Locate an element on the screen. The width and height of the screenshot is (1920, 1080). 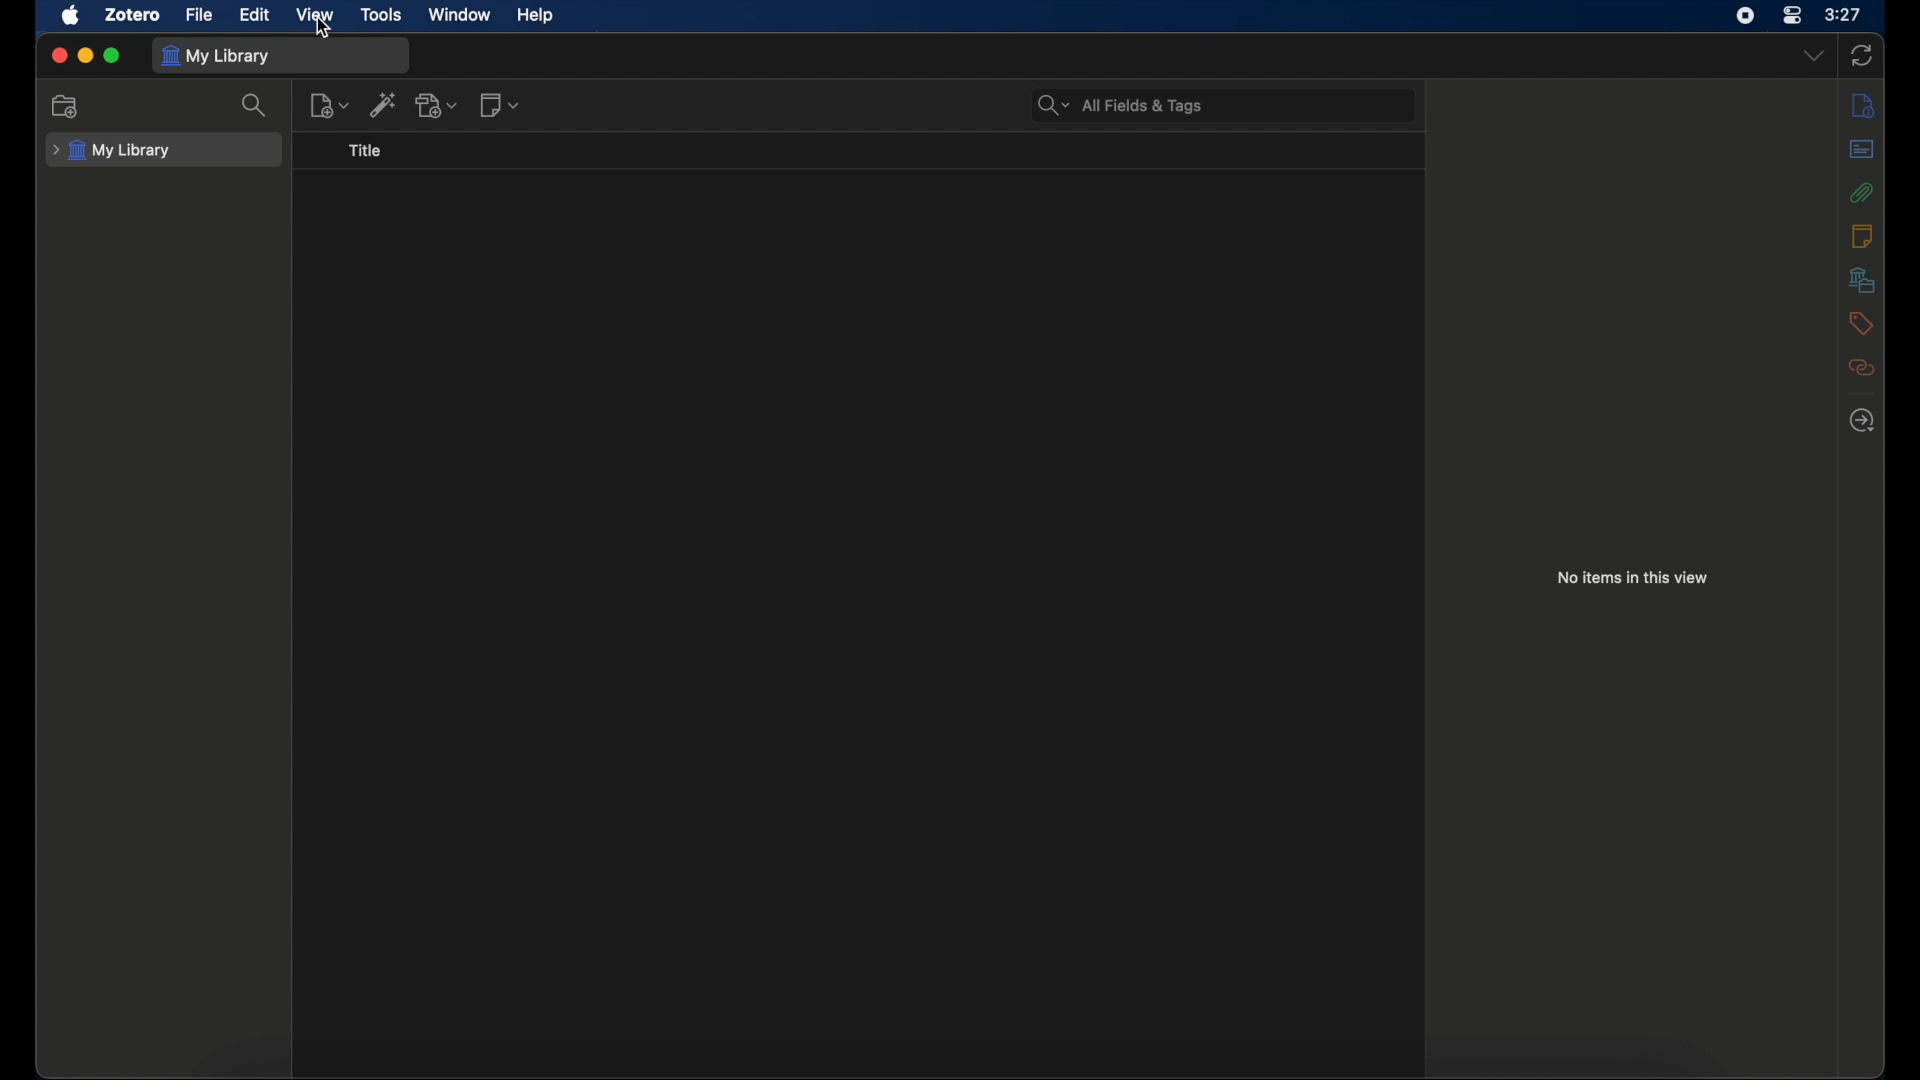
libraries is located at coordinates (1859, 279).